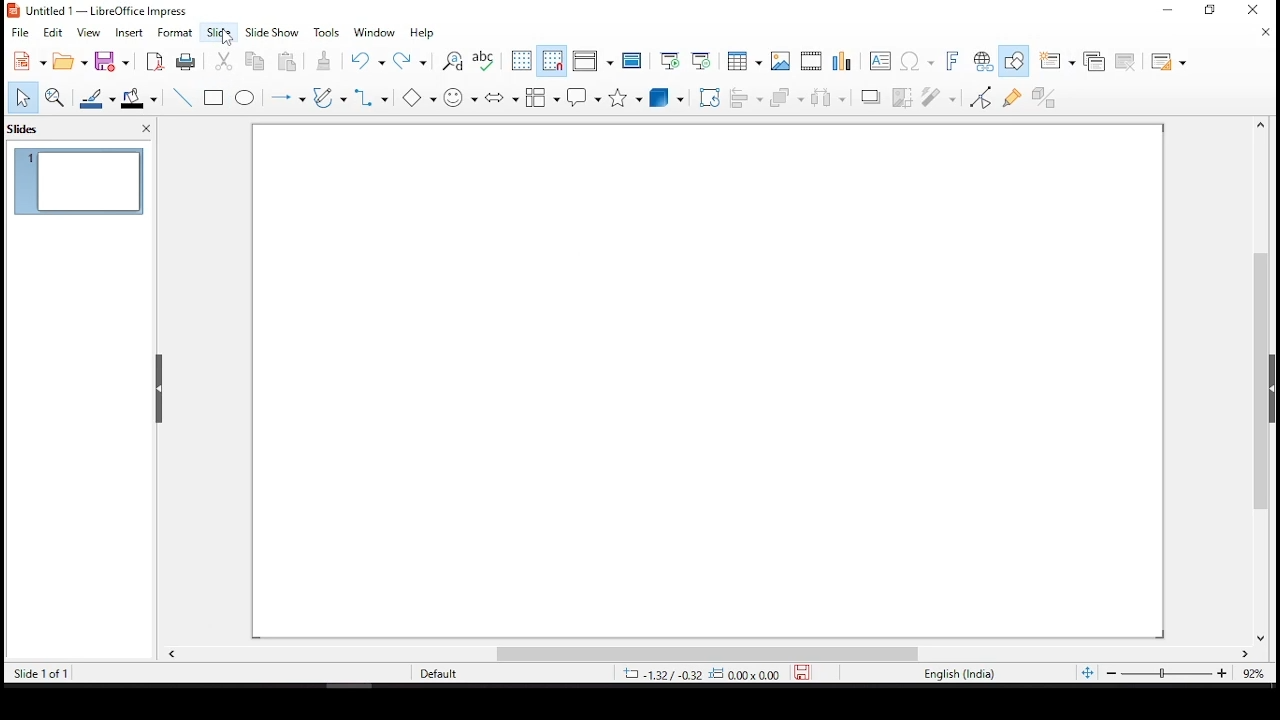  What do you see at coordinates (415, 99) in the screenshot?
I see `basic shapes` at bounding box center [415, 99].